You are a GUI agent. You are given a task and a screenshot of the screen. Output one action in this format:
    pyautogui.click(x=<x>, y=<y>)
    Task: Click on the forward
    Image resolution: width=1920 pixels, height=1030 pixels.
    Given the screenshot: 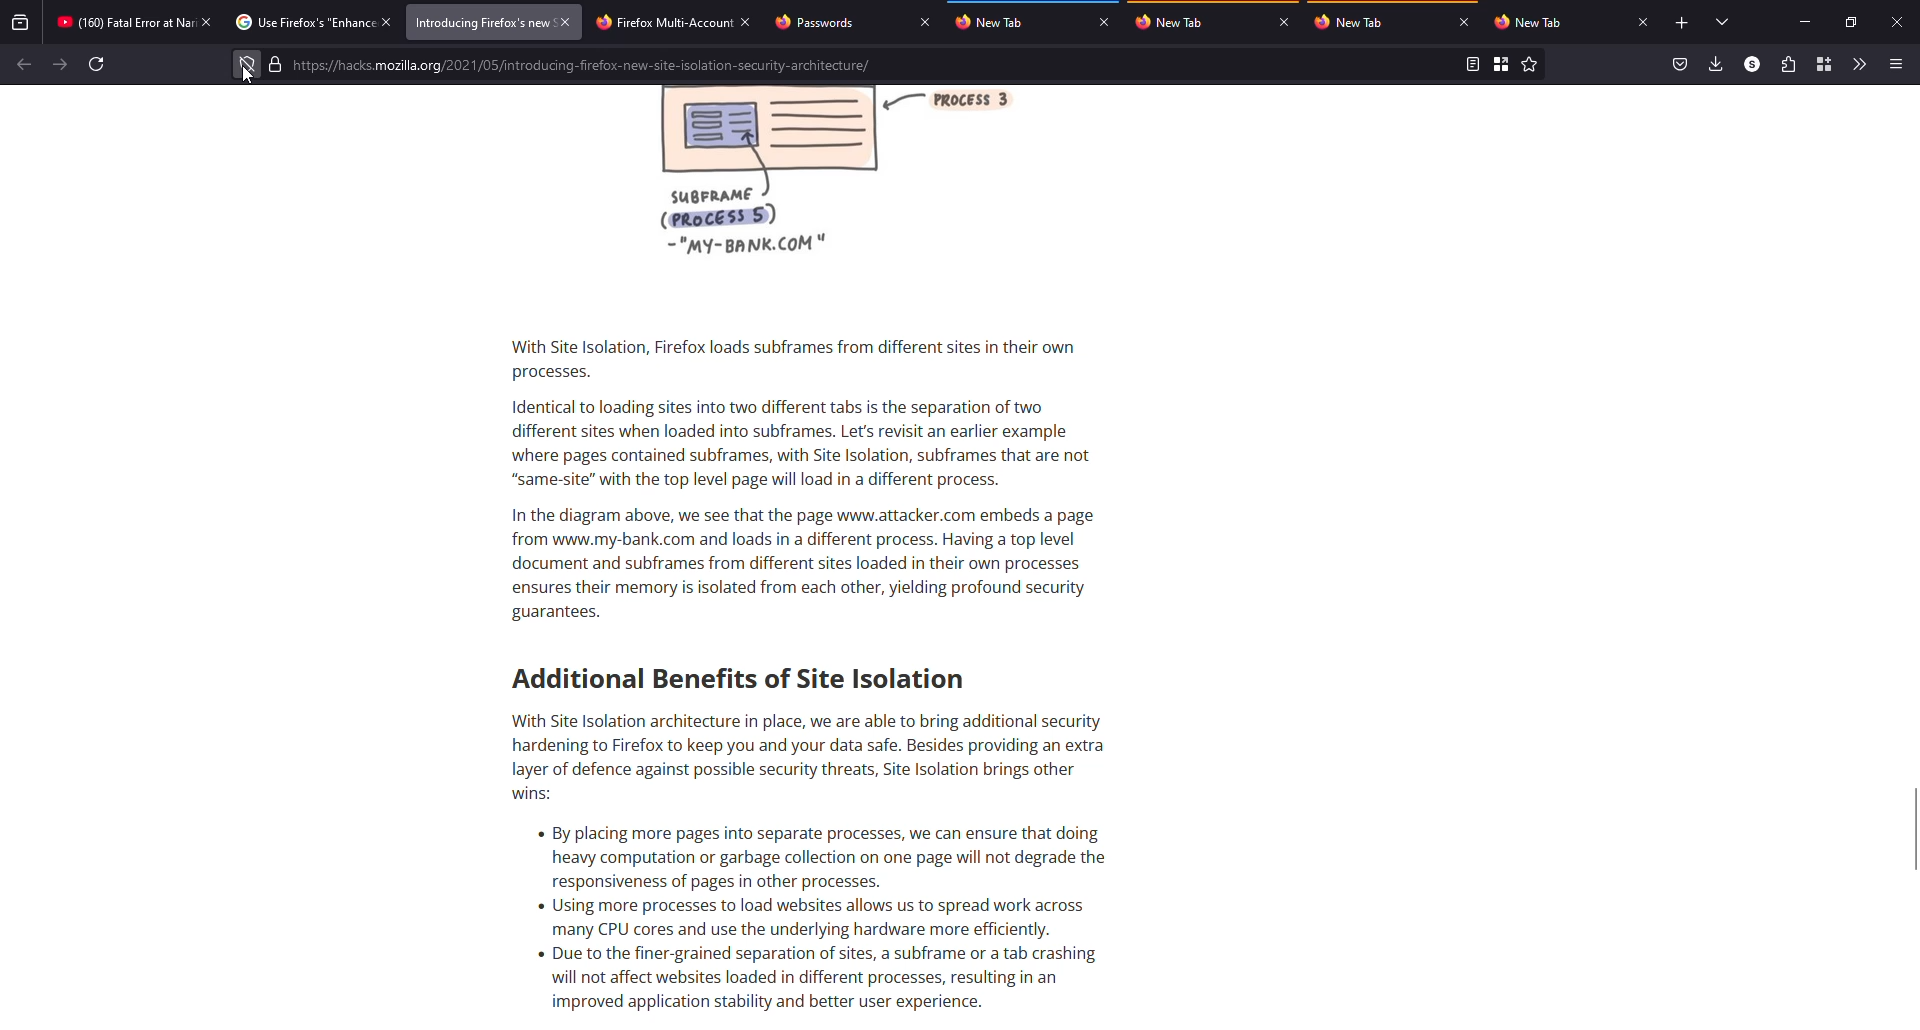 What is the action you would take?
    pyautogui.click(x=60, y=63)
    